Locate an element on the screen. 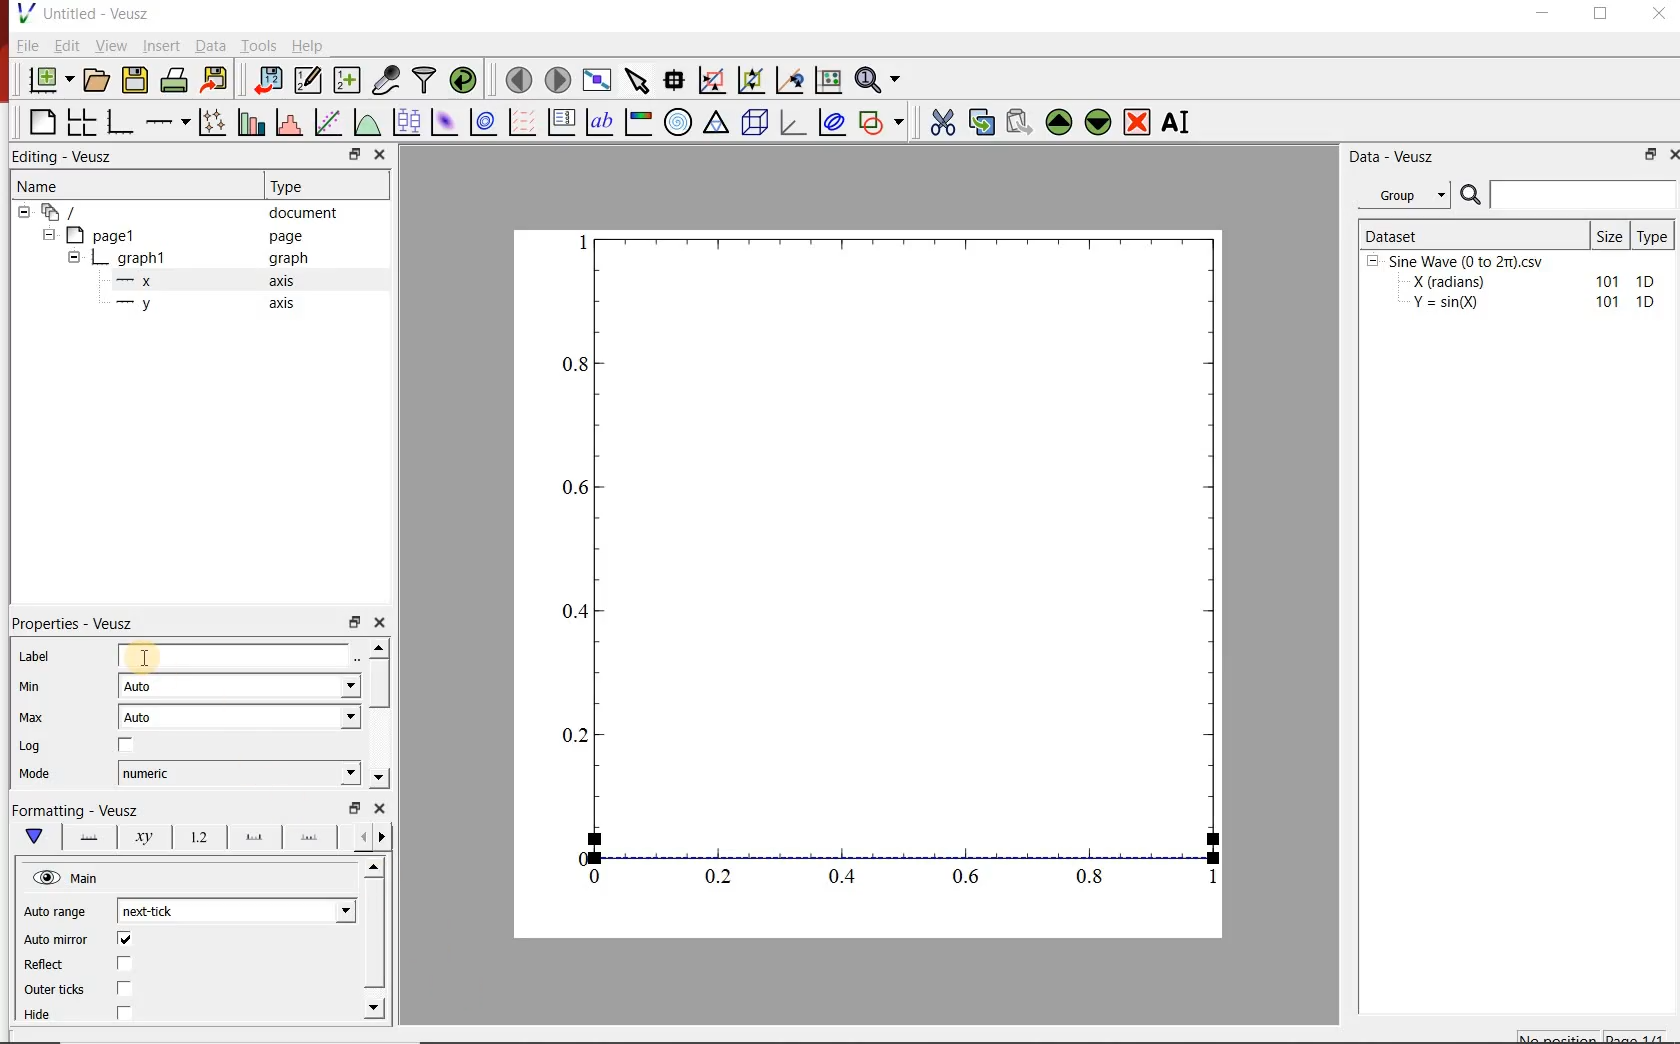 This screenshot has width=1680, height=1044. Maximize is located at coordinates (1602, 14).